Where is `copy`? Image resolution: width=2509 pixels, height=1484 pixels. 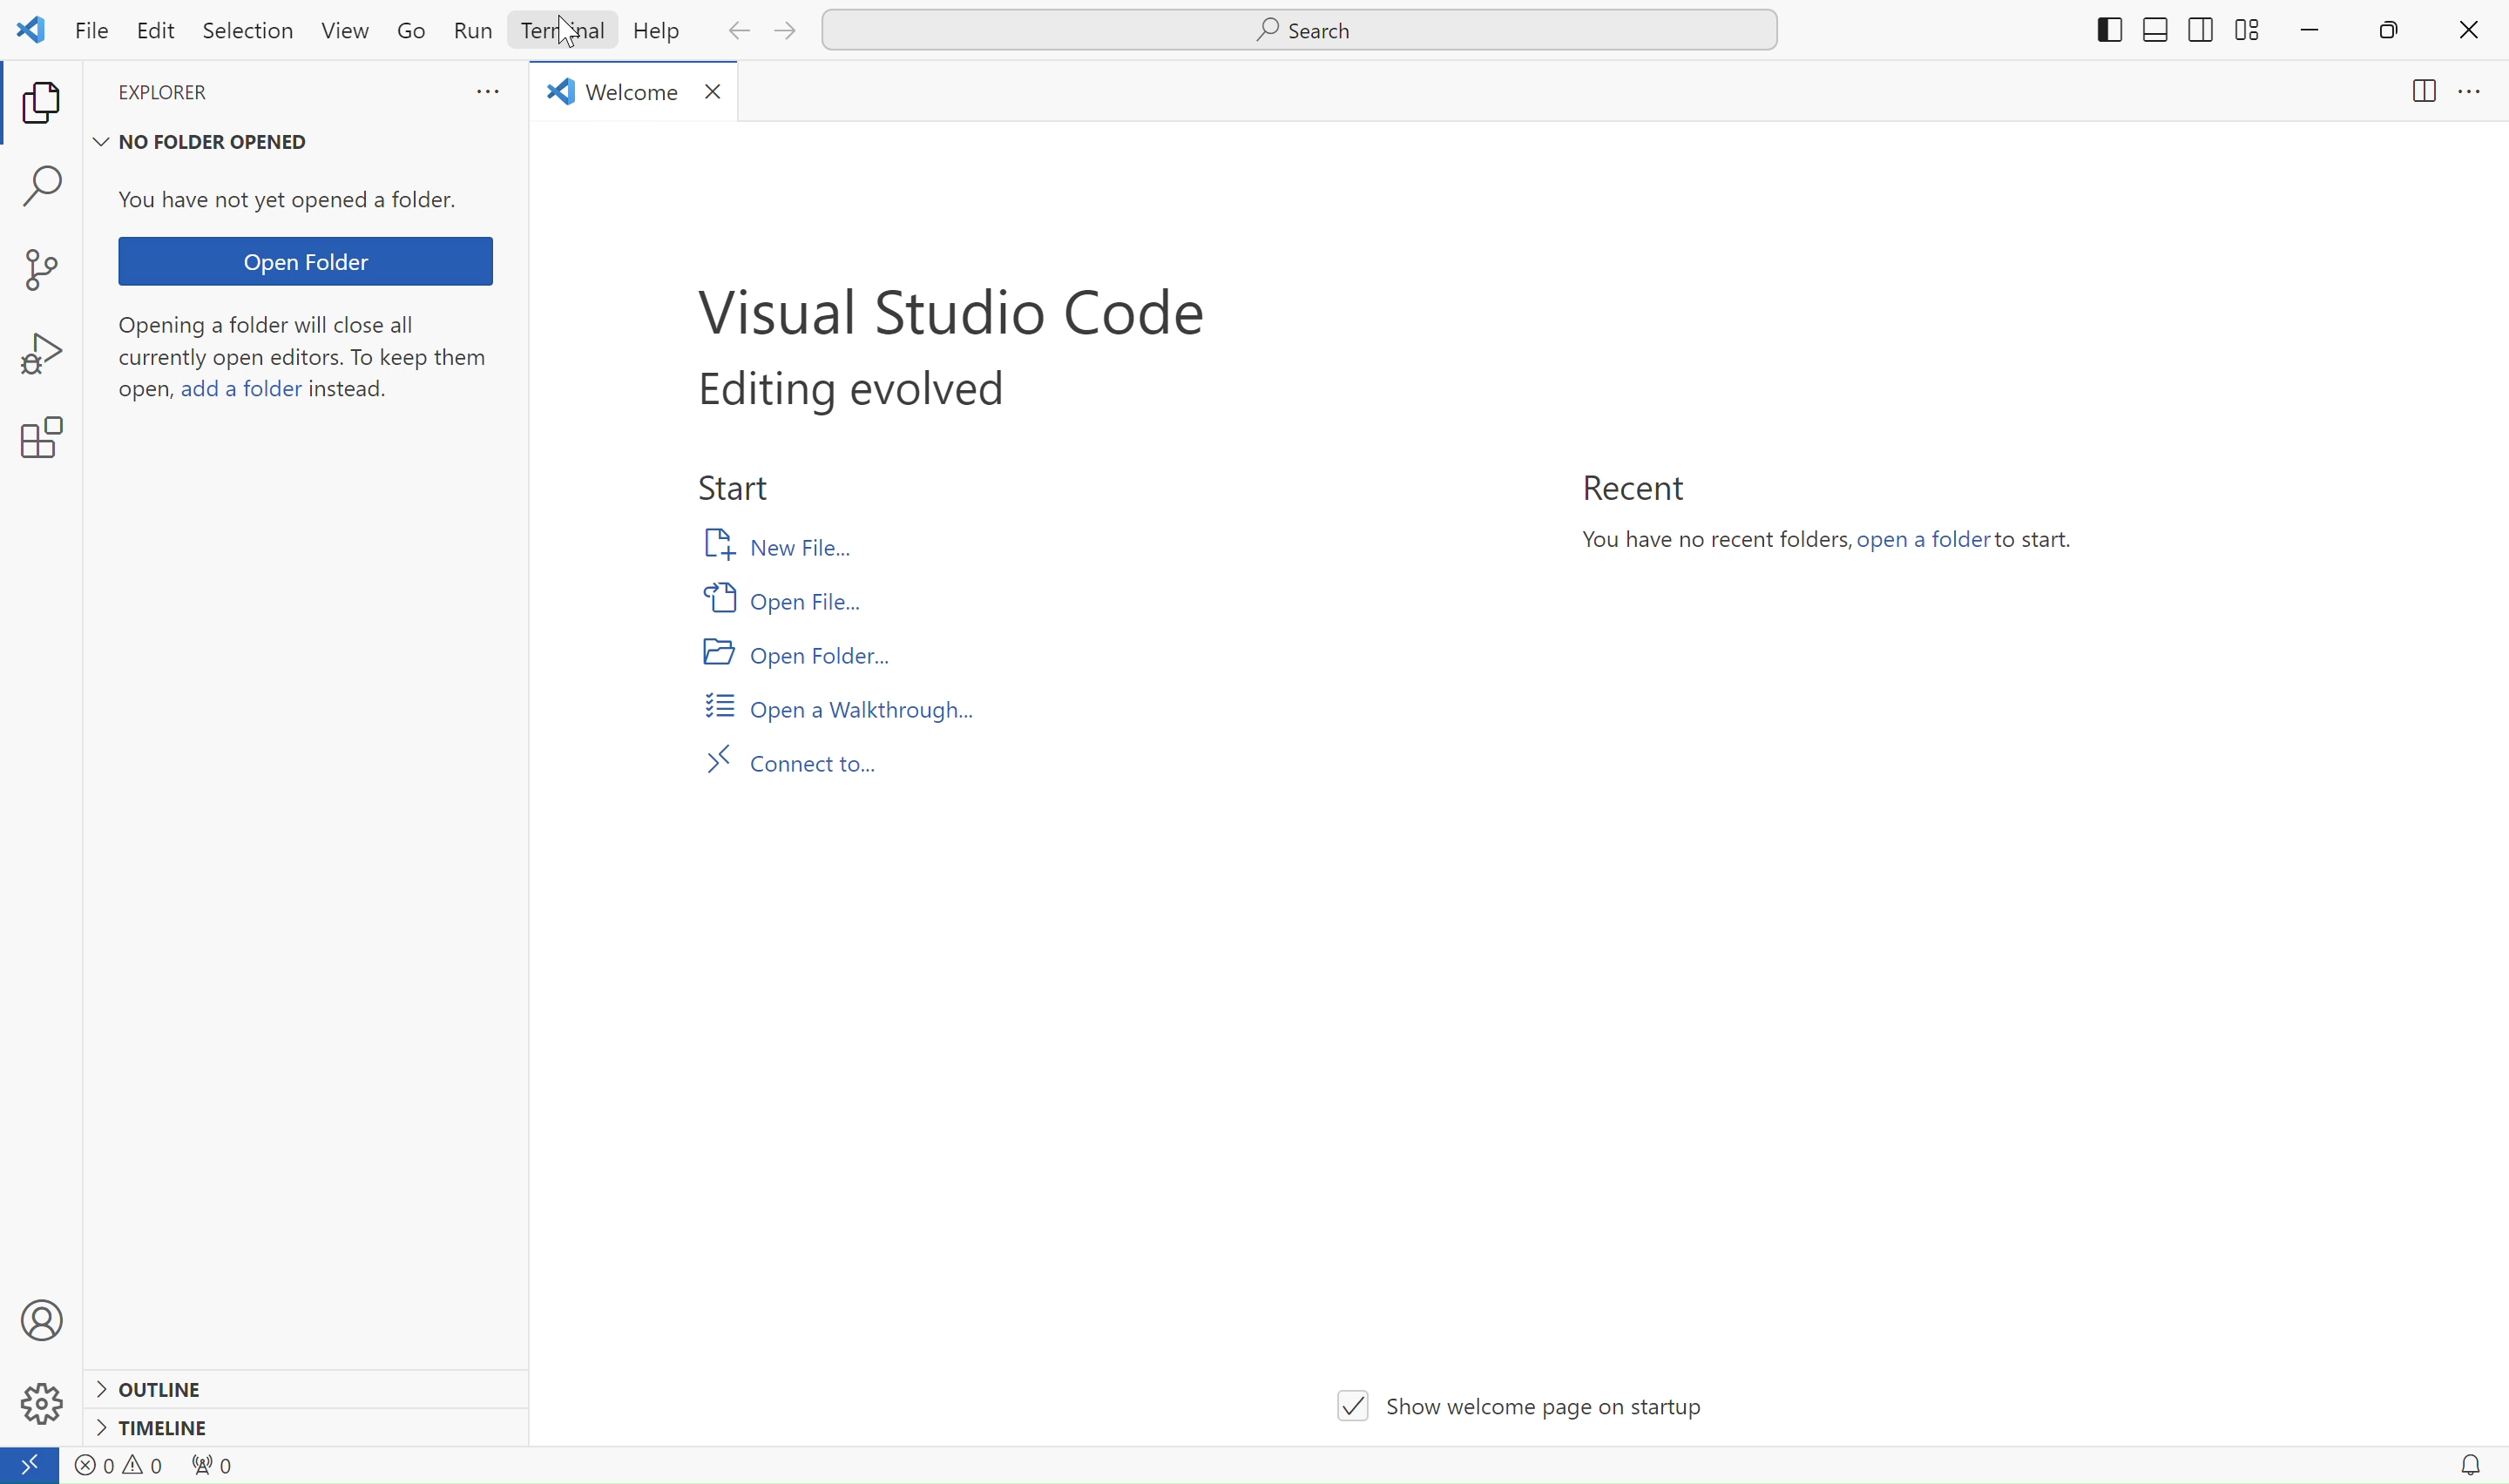 copy is located at coordinates (46, 105).